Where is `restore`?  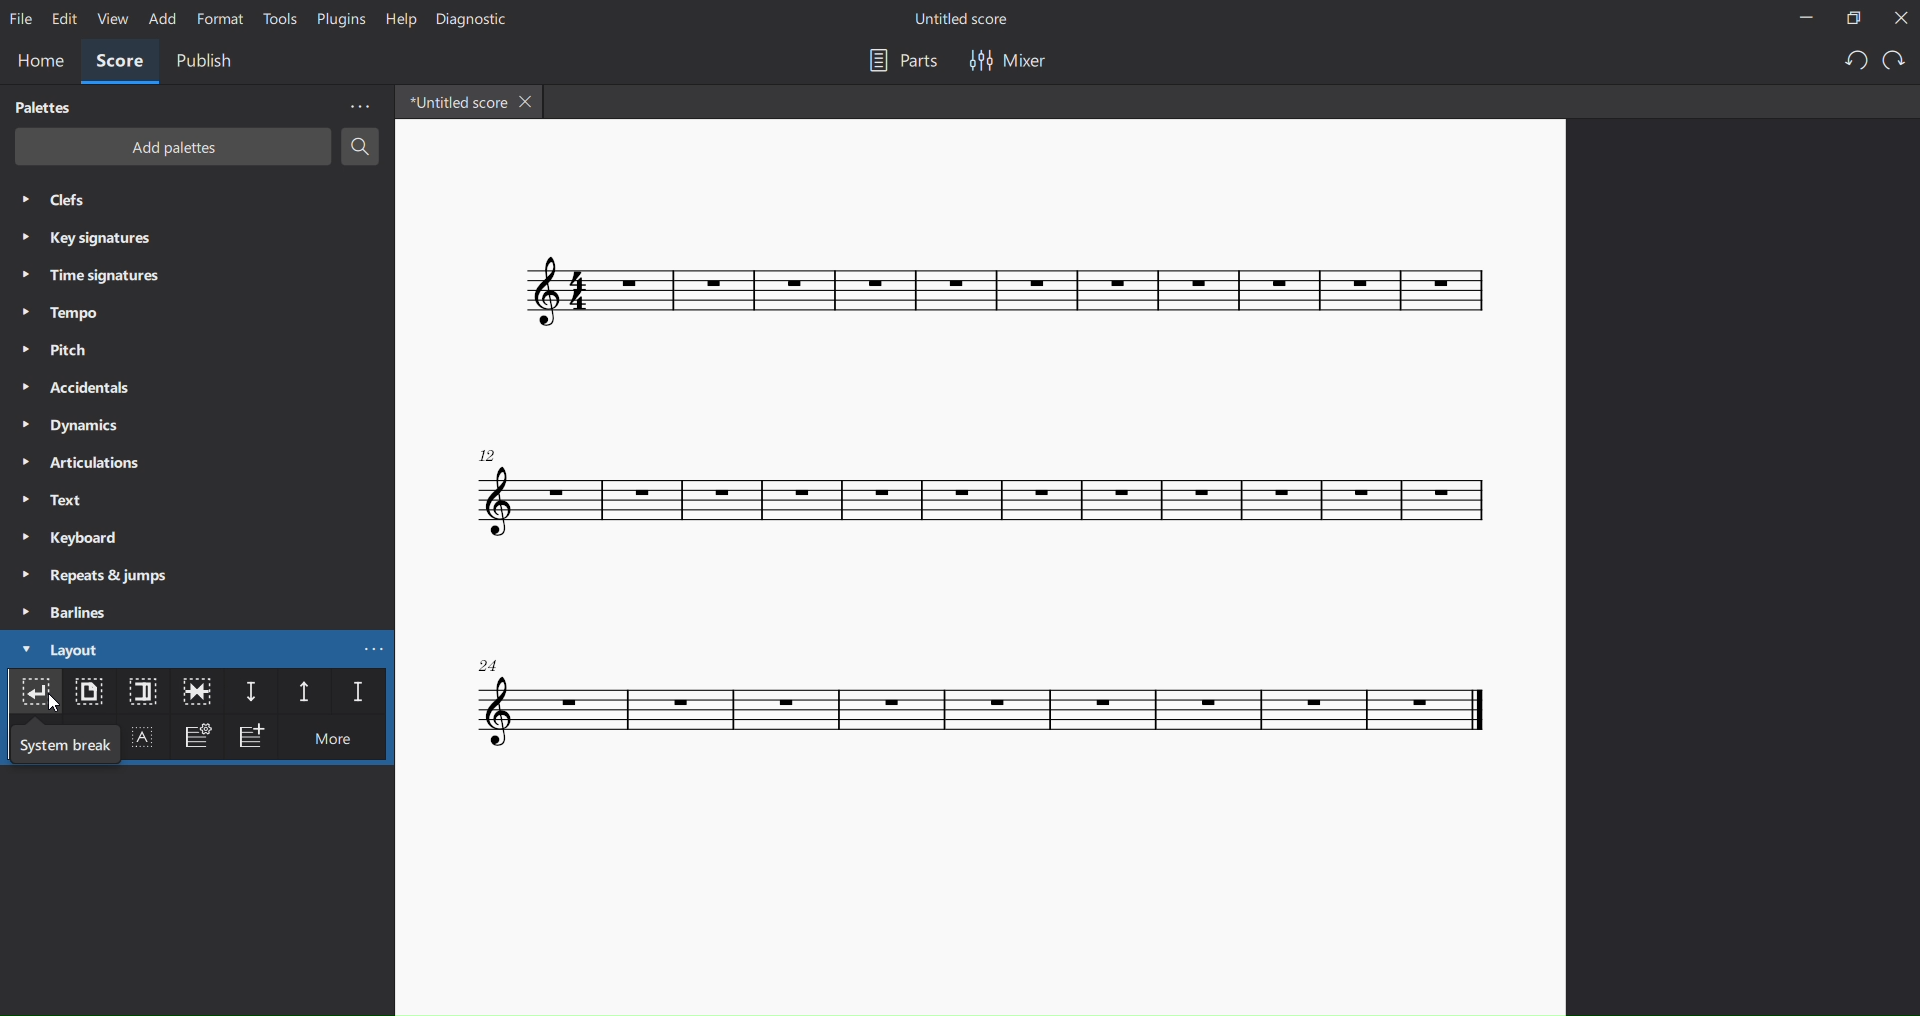
restore is located at coordinates (1849, 18).